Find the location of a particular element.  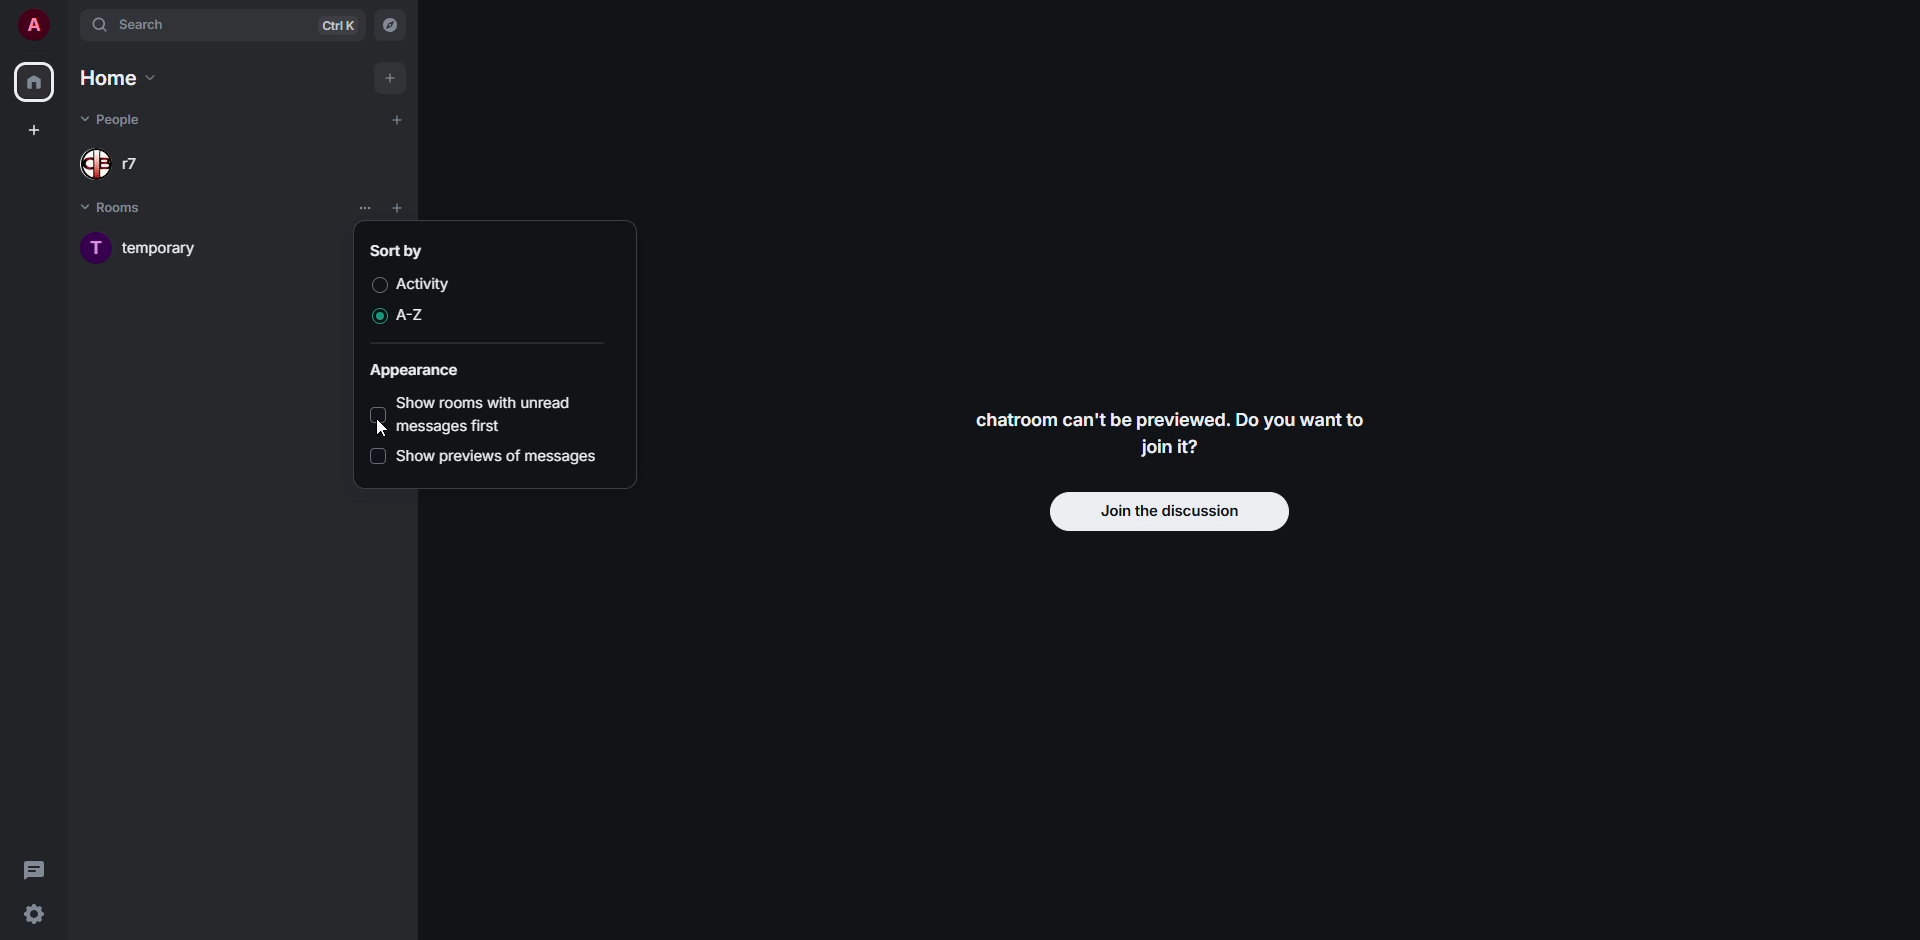

home is located at coordinates (36, 83).